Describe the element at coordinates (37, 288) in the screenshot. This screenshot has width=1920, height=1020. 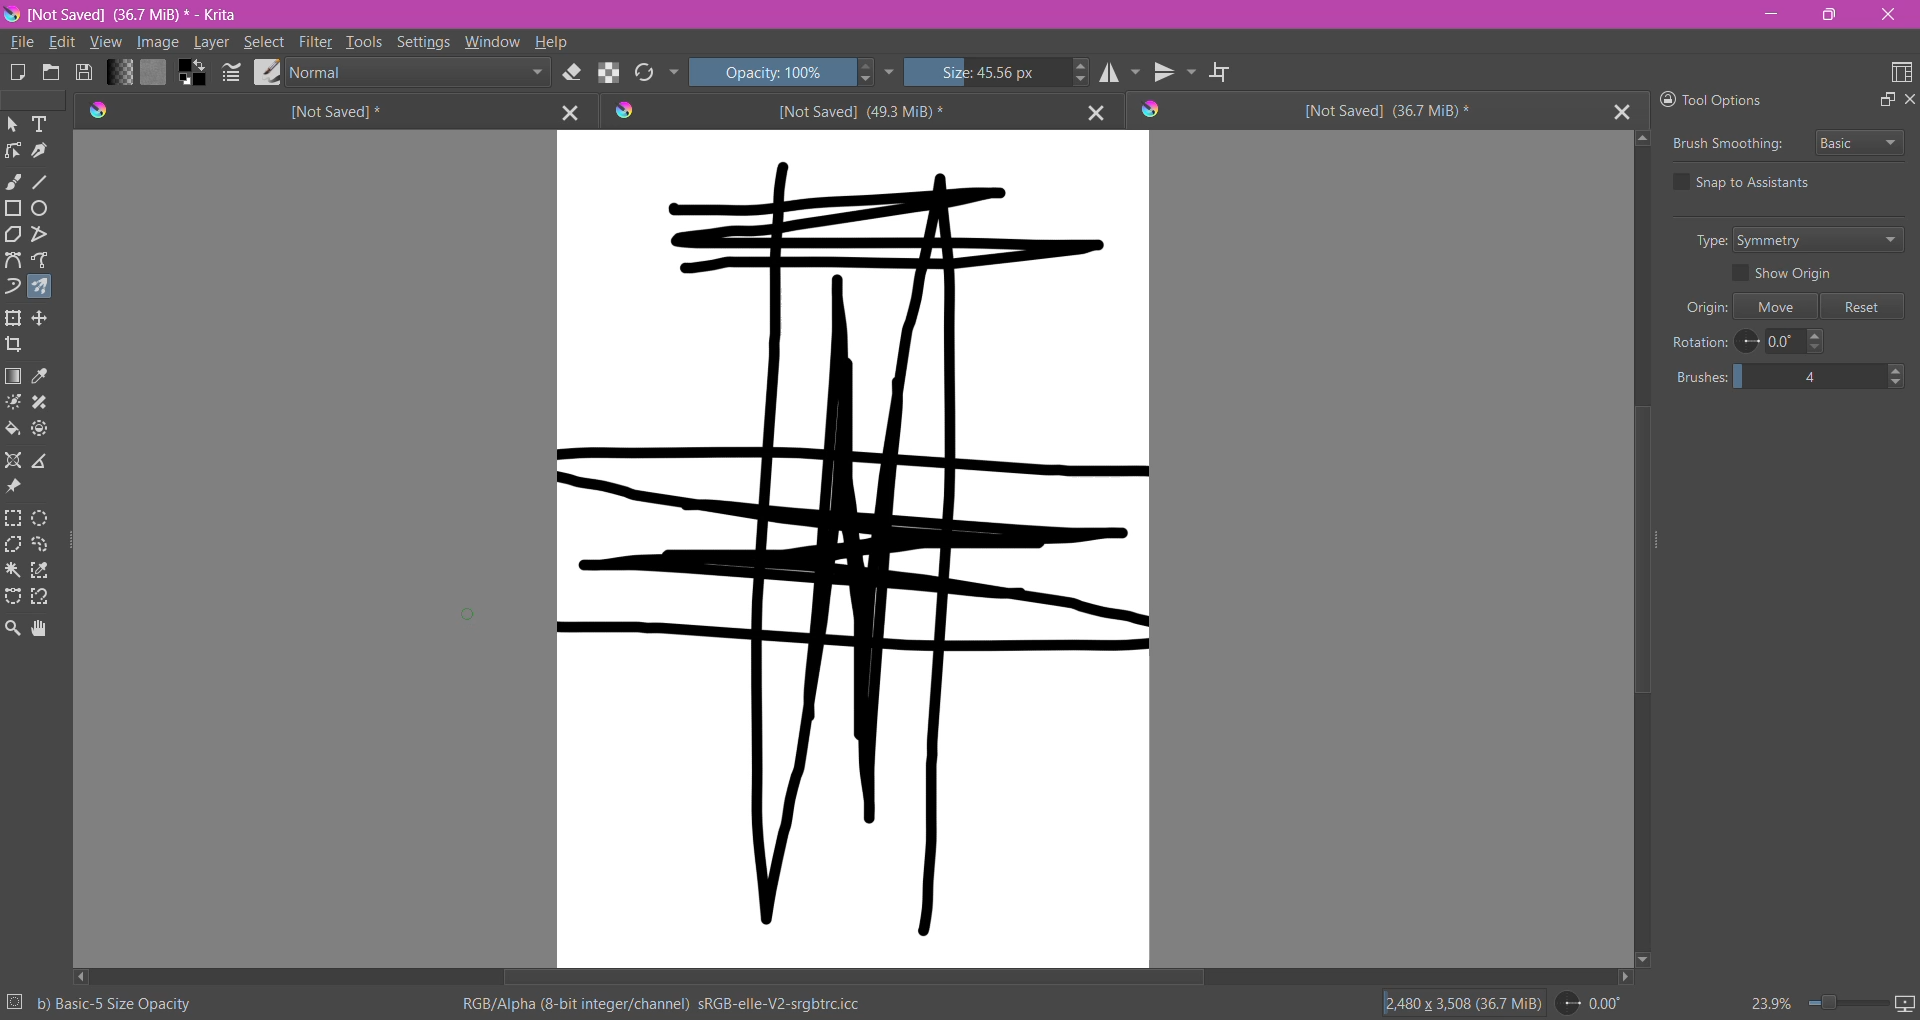
I see `Multi-brush Tool selected` at that location.